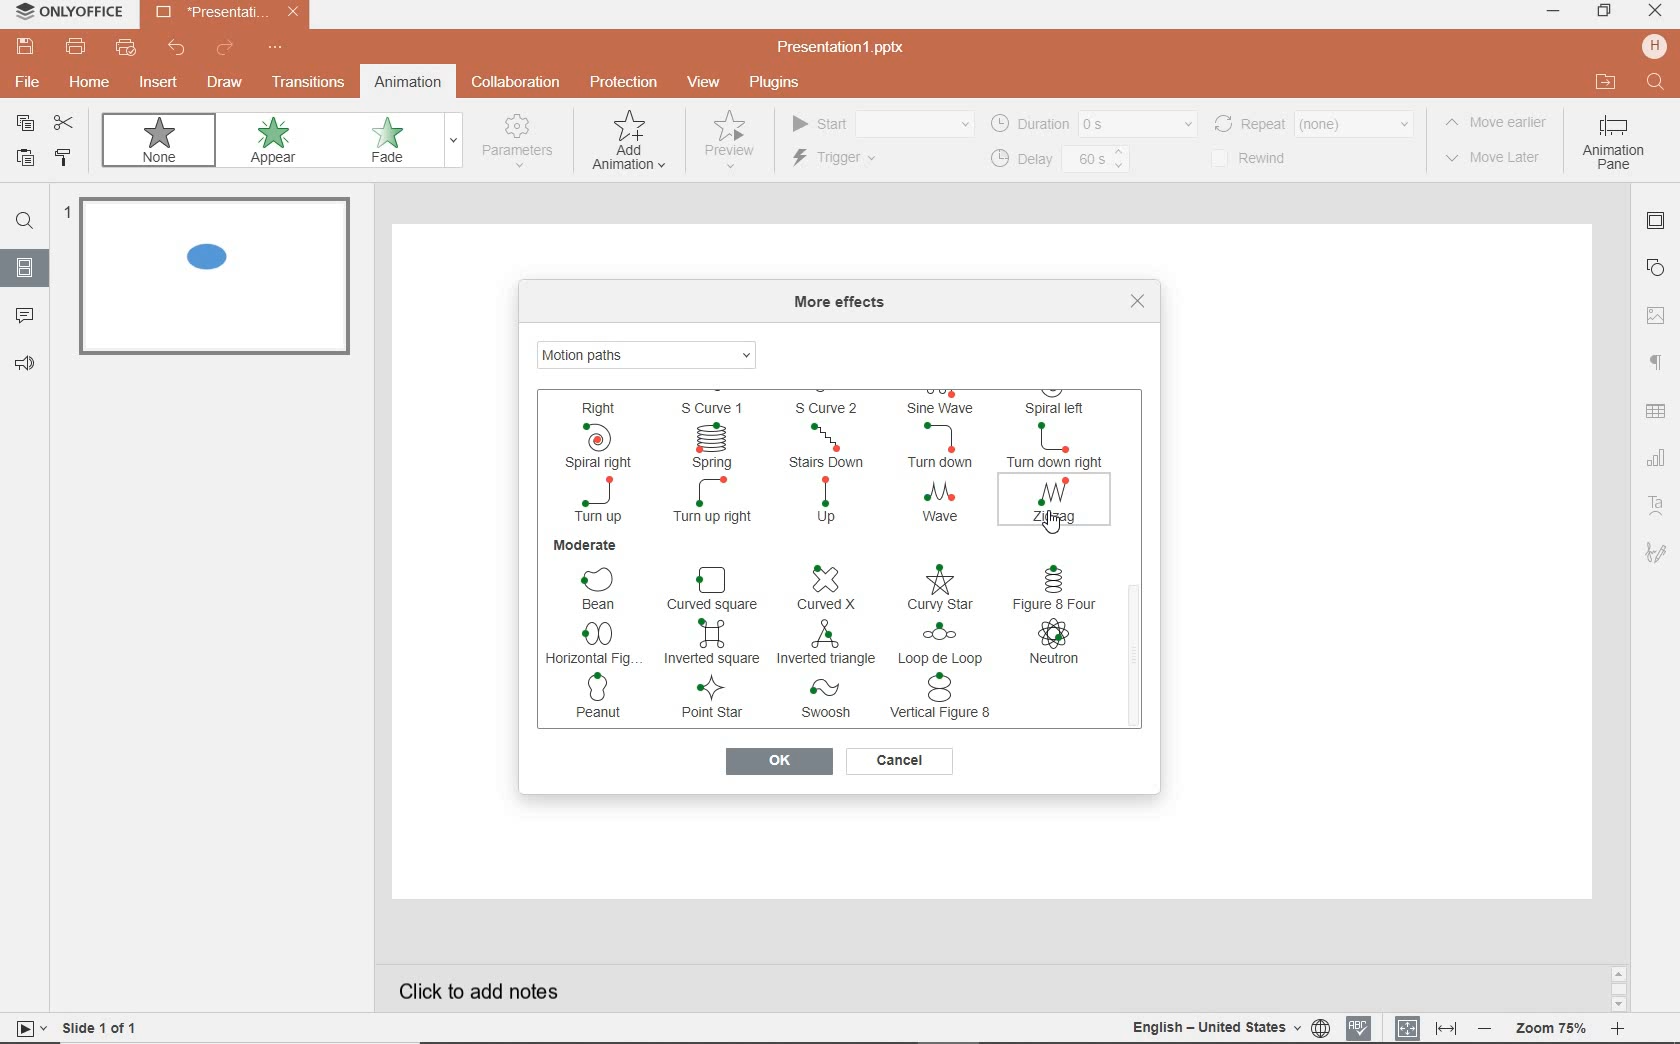 The image size is (1680, 1044). I want to click on move later, so click(1499, 159).